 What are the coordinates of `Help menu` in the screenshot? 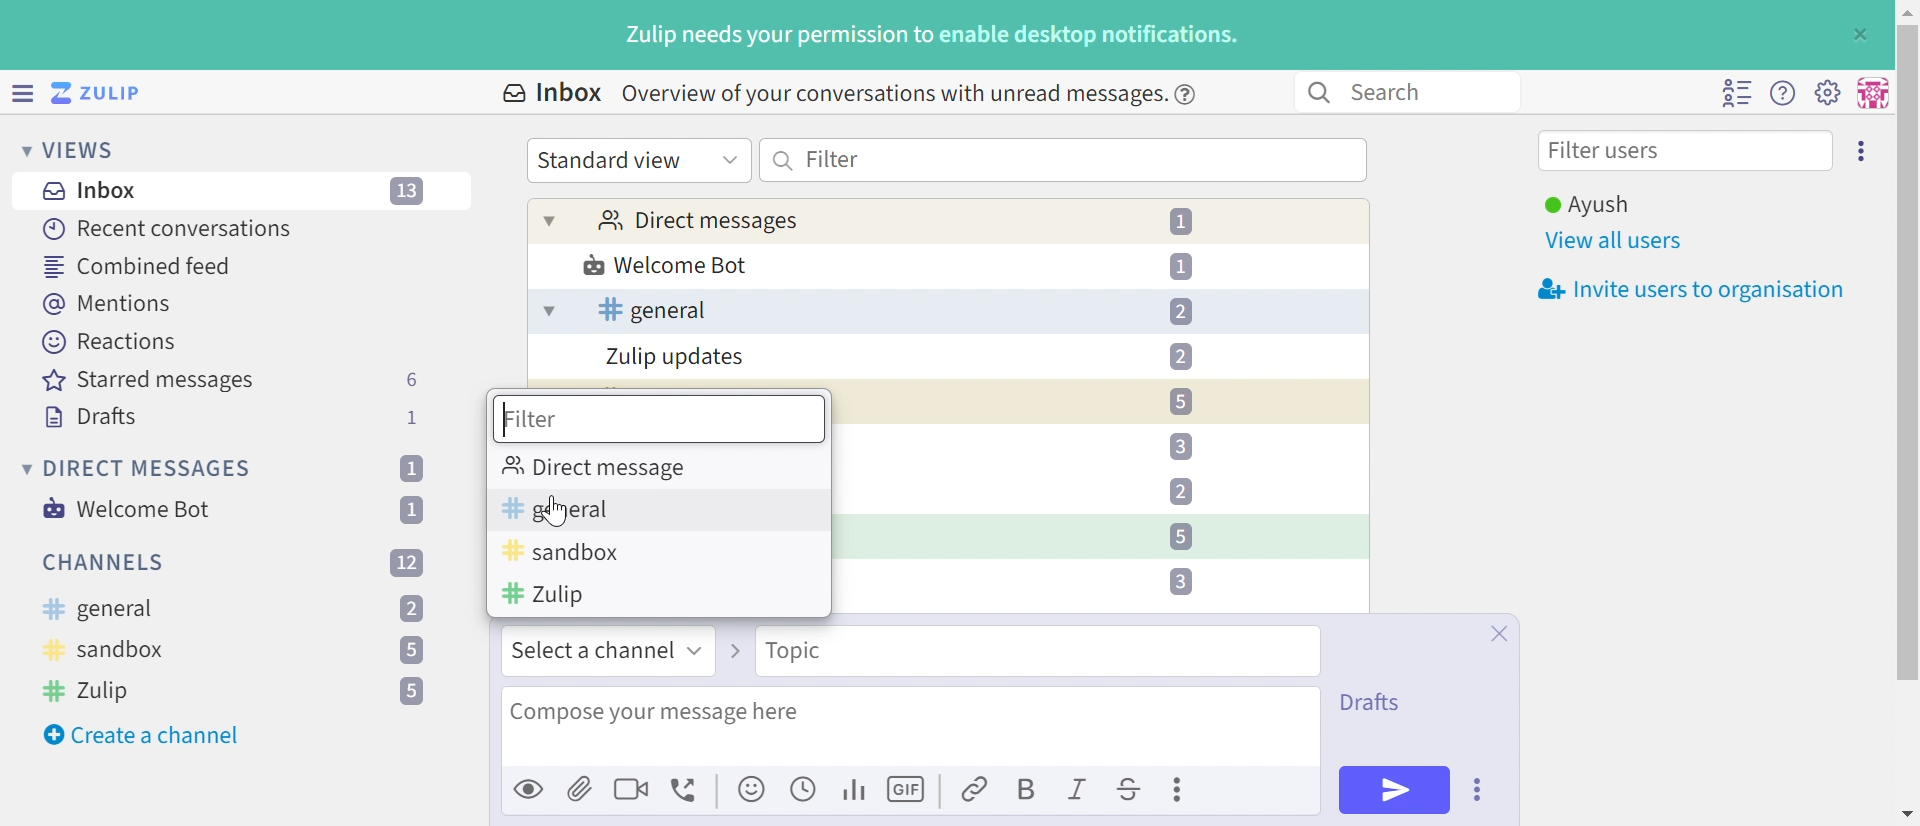 It's located at (1783, 94).